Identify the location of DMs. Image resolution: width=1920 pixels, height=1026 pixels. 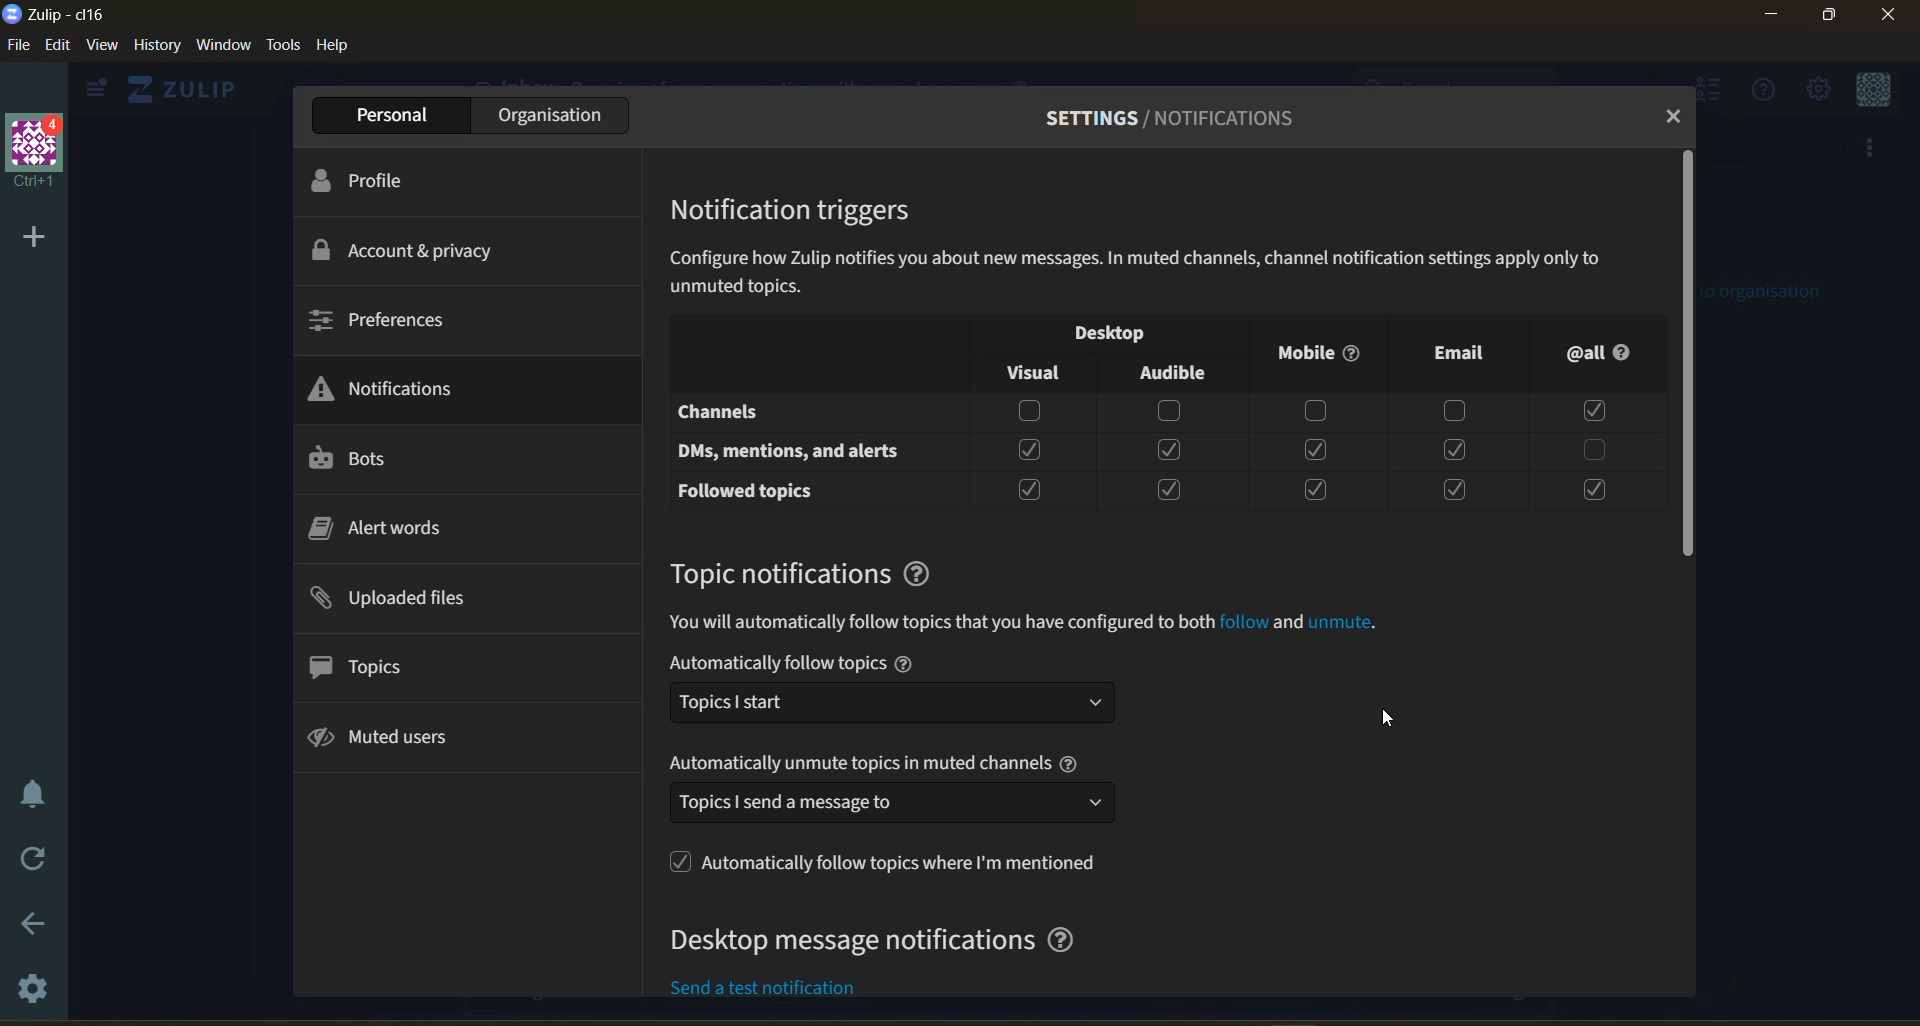
(792, 454).